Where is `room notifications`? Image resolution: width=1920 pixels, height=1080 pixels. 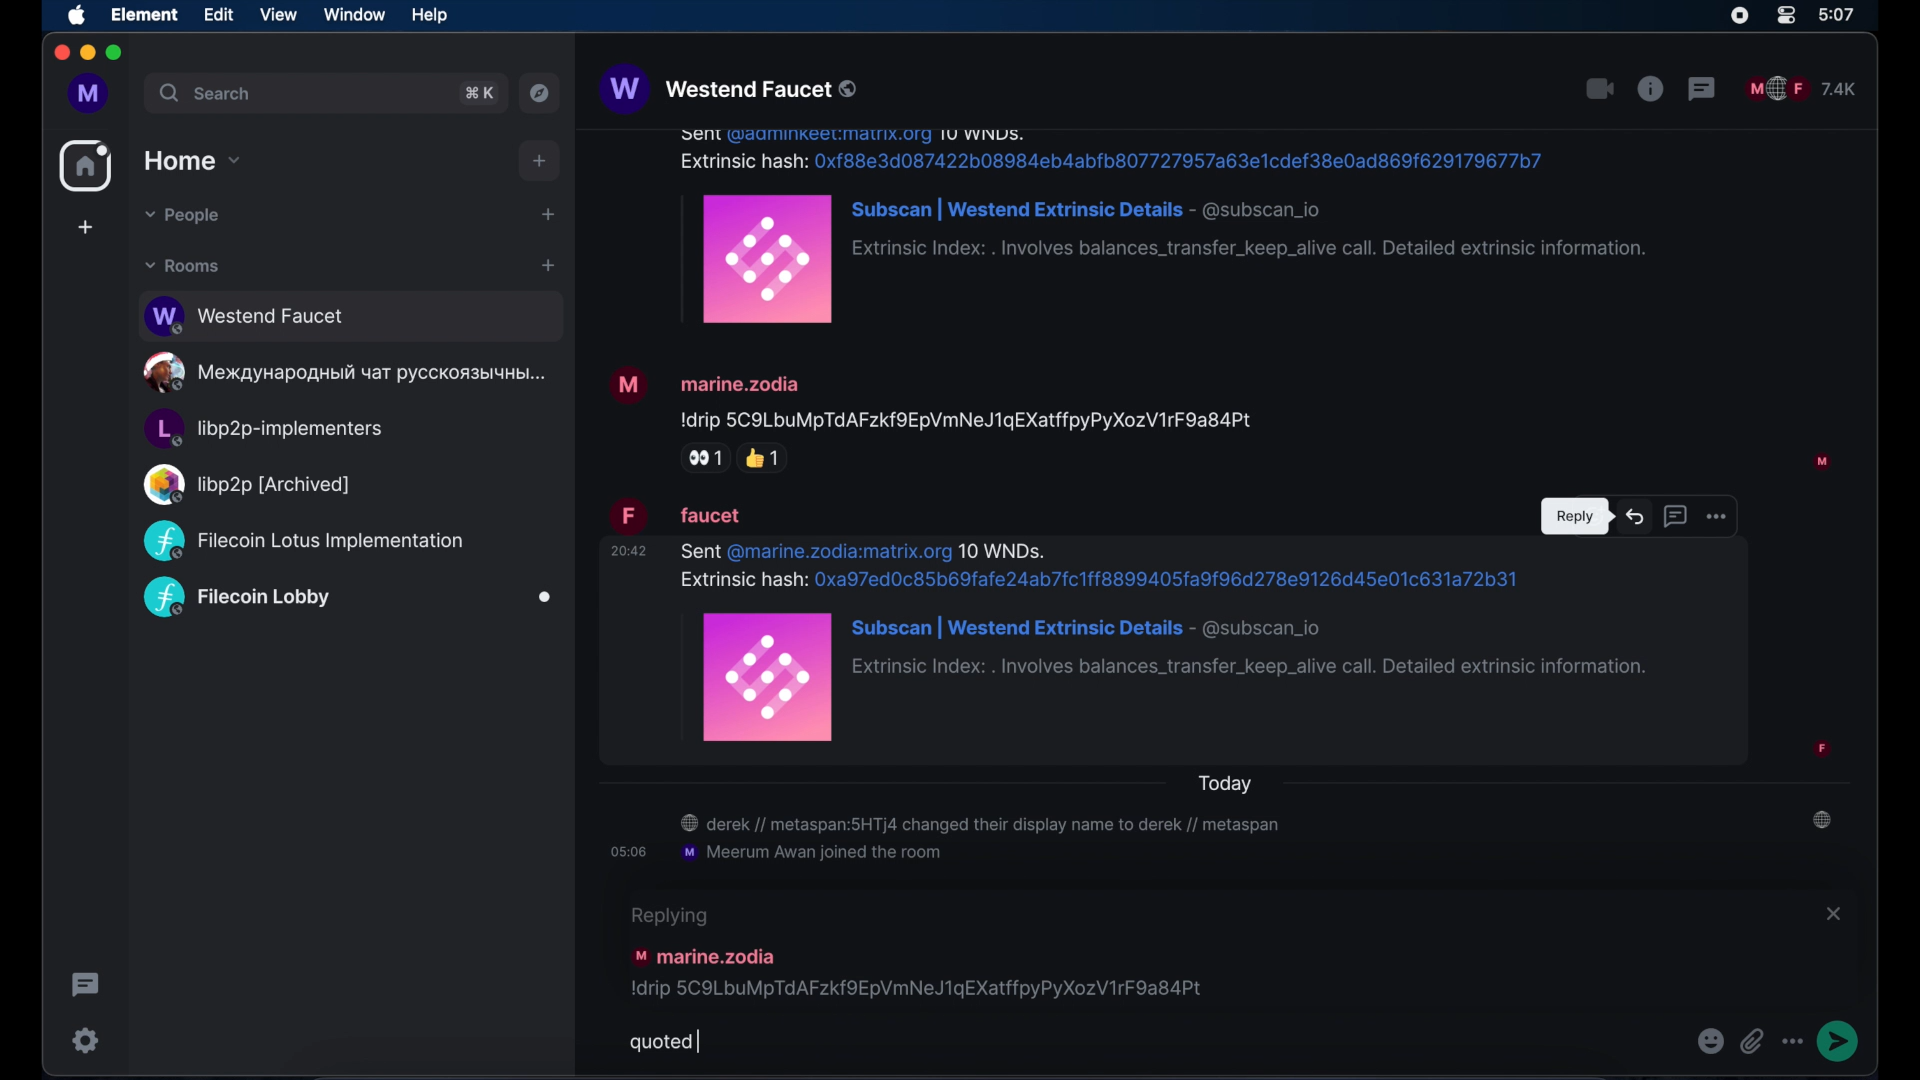
room notifications is located at coordinates (1229, 840).